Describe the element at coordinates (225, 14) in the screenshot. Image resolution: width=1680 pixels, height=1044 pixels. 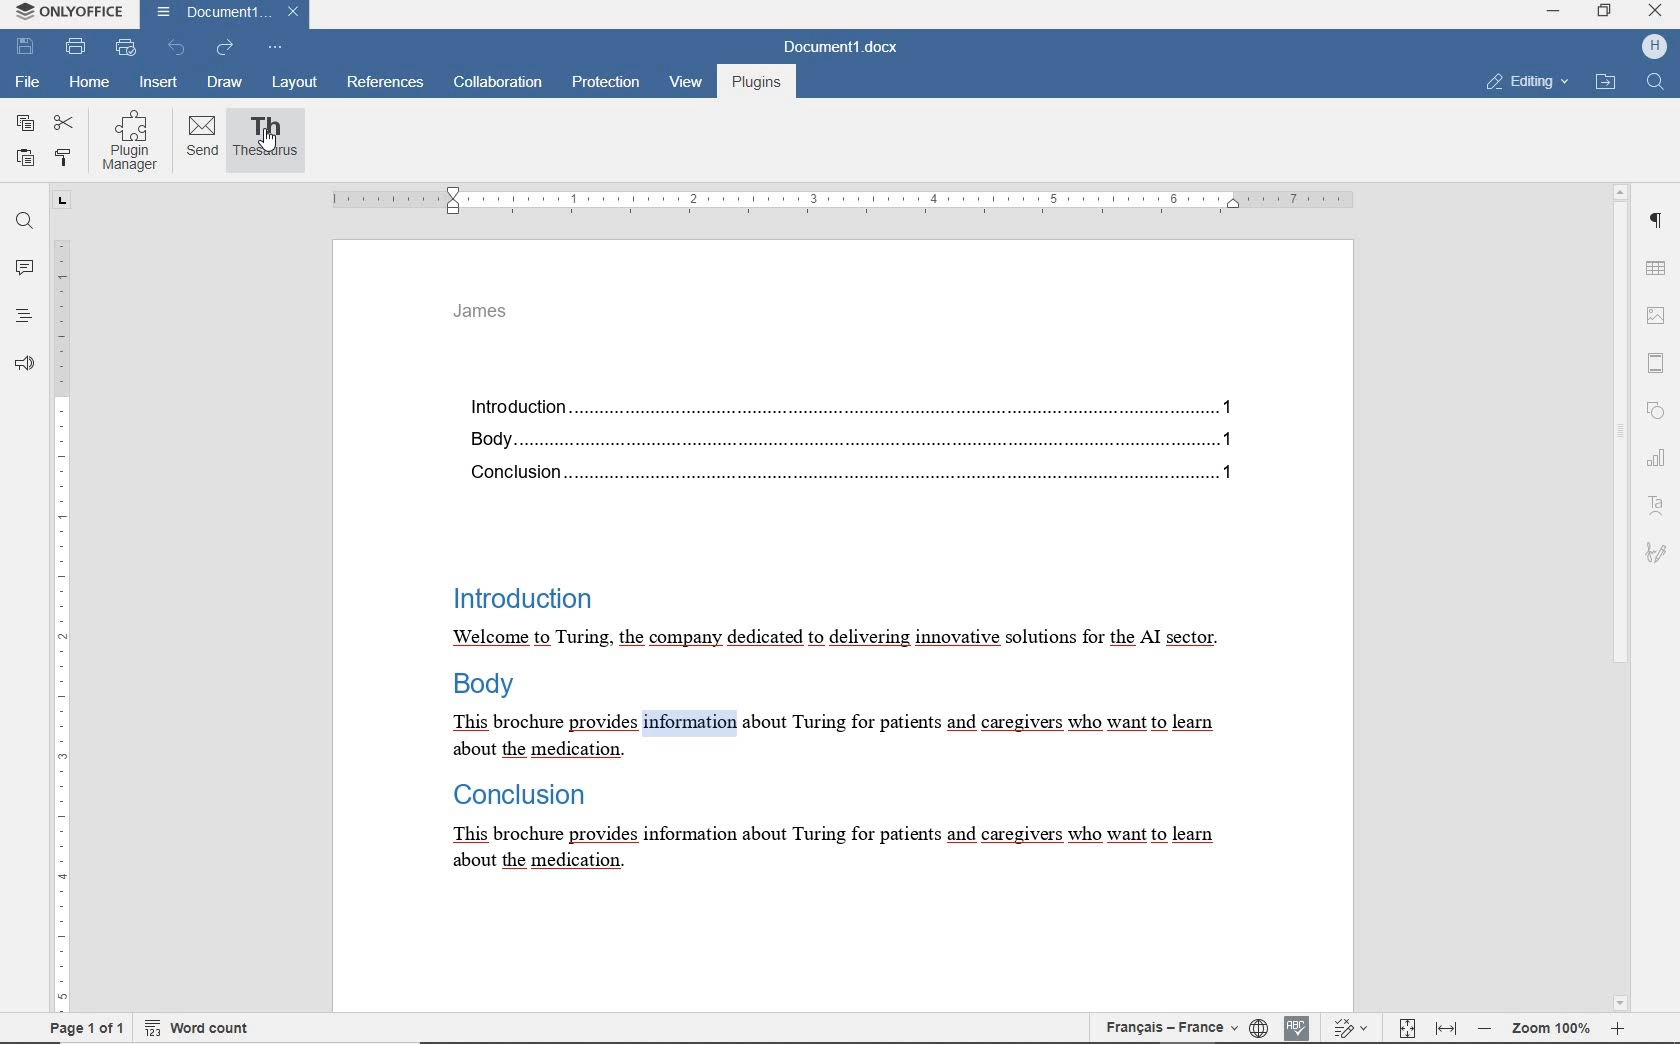
I see `DOCUMENT NAME` at that location.